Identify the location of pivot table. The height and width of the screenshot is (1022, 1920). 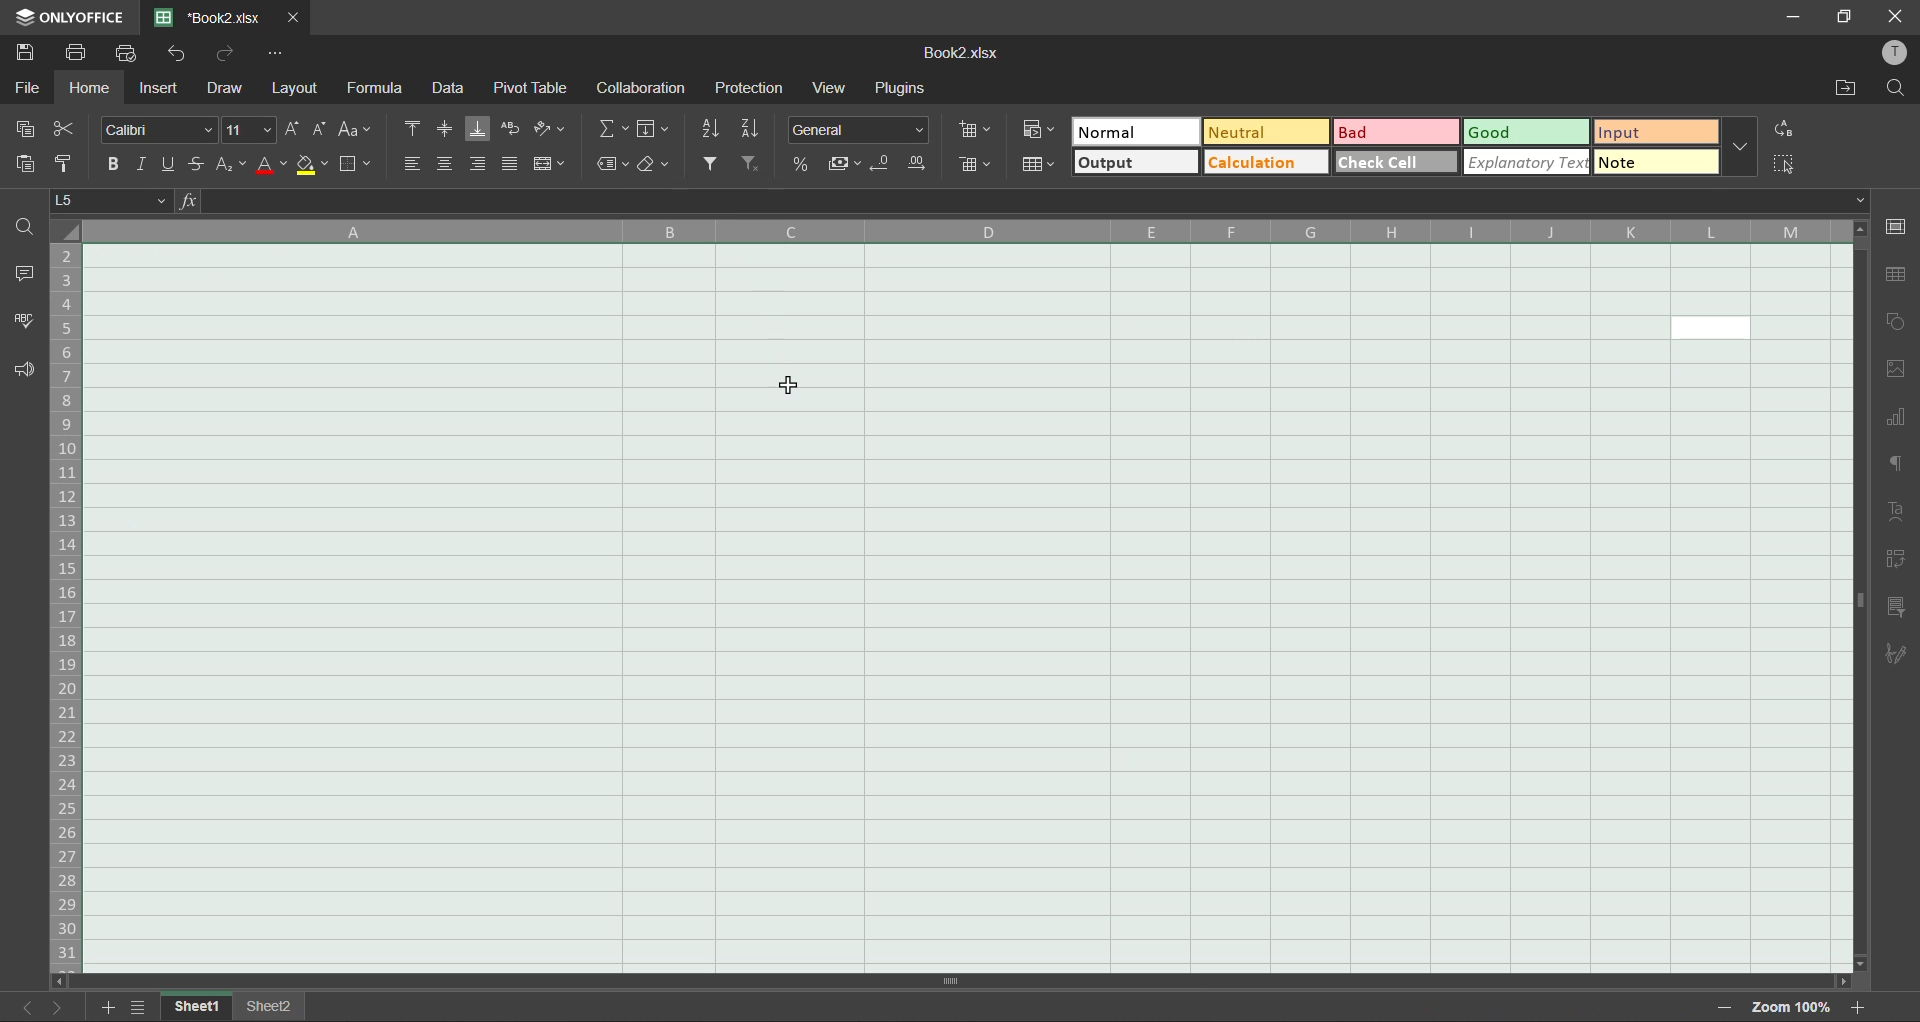
(533, 89).